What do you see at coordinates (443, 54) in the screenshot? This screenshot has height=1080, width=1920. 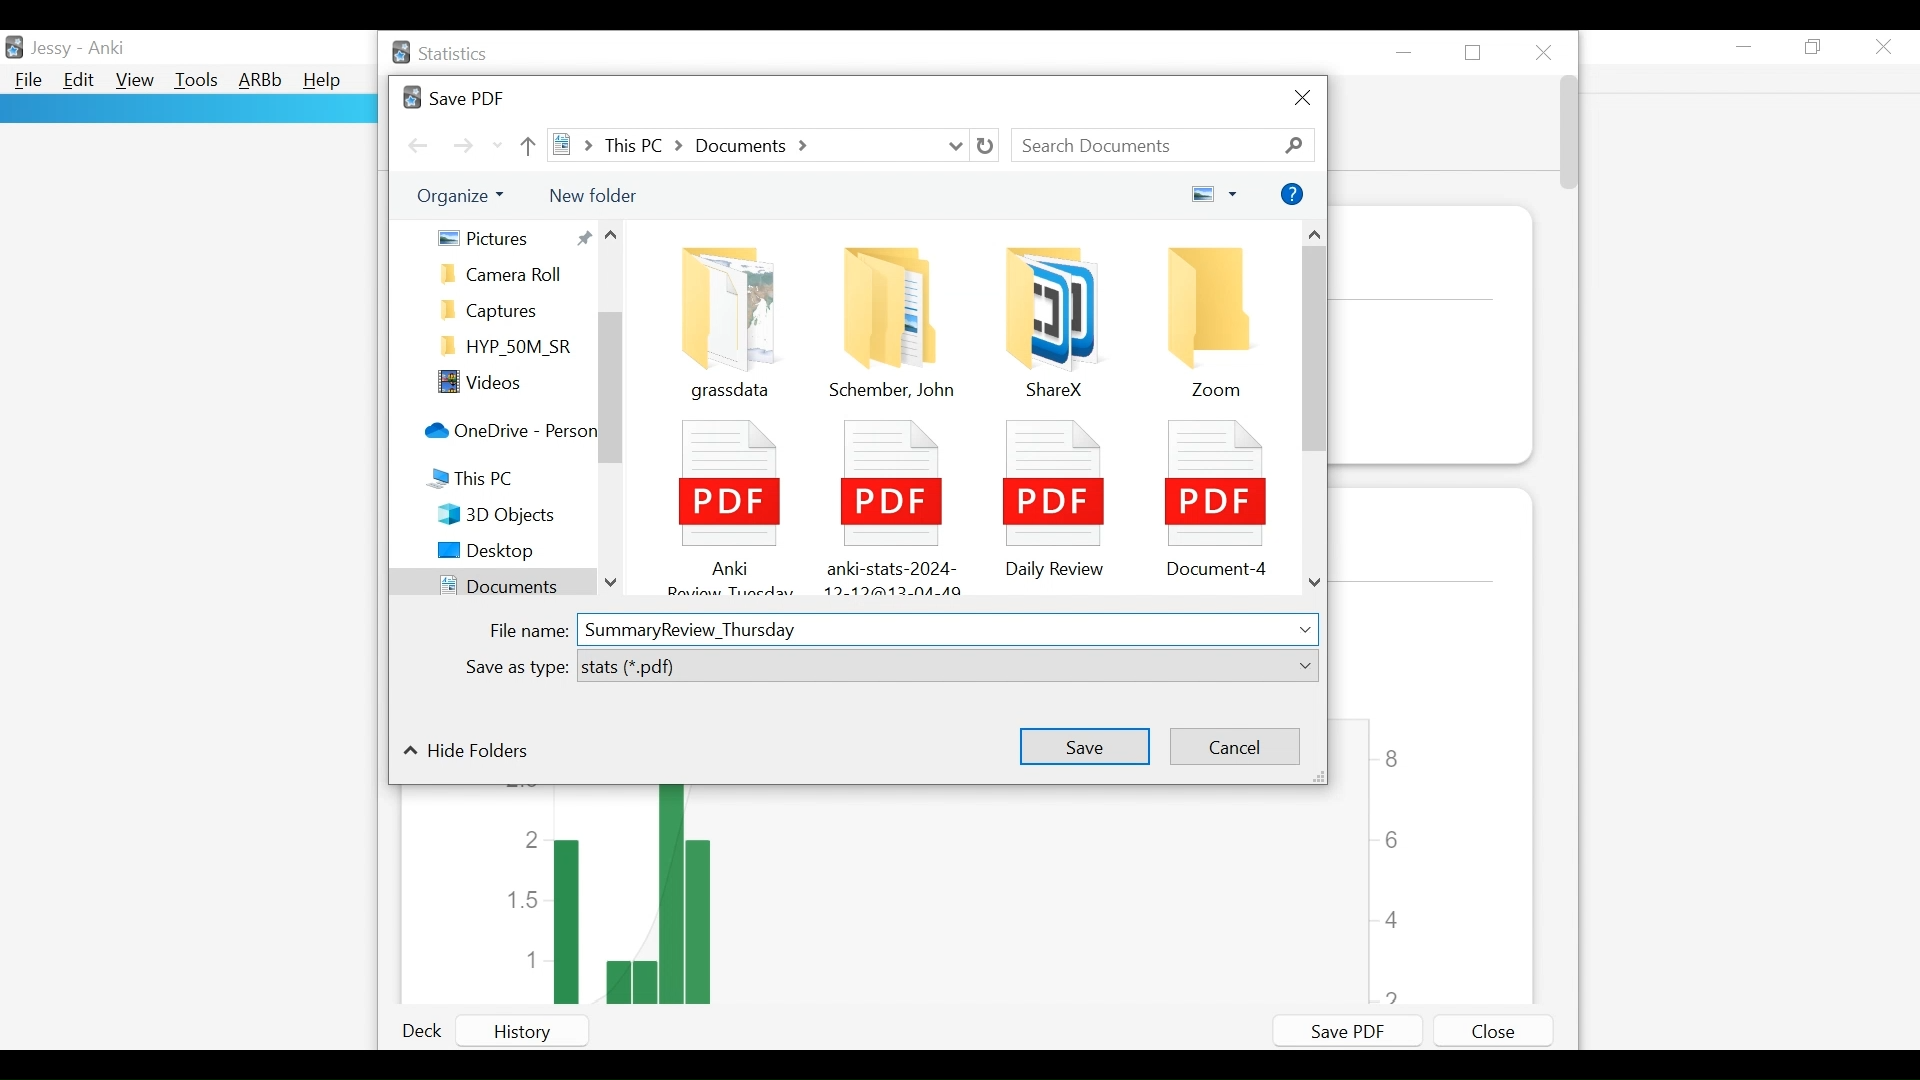 I see `Statistics` at bounding box center [443, 54].